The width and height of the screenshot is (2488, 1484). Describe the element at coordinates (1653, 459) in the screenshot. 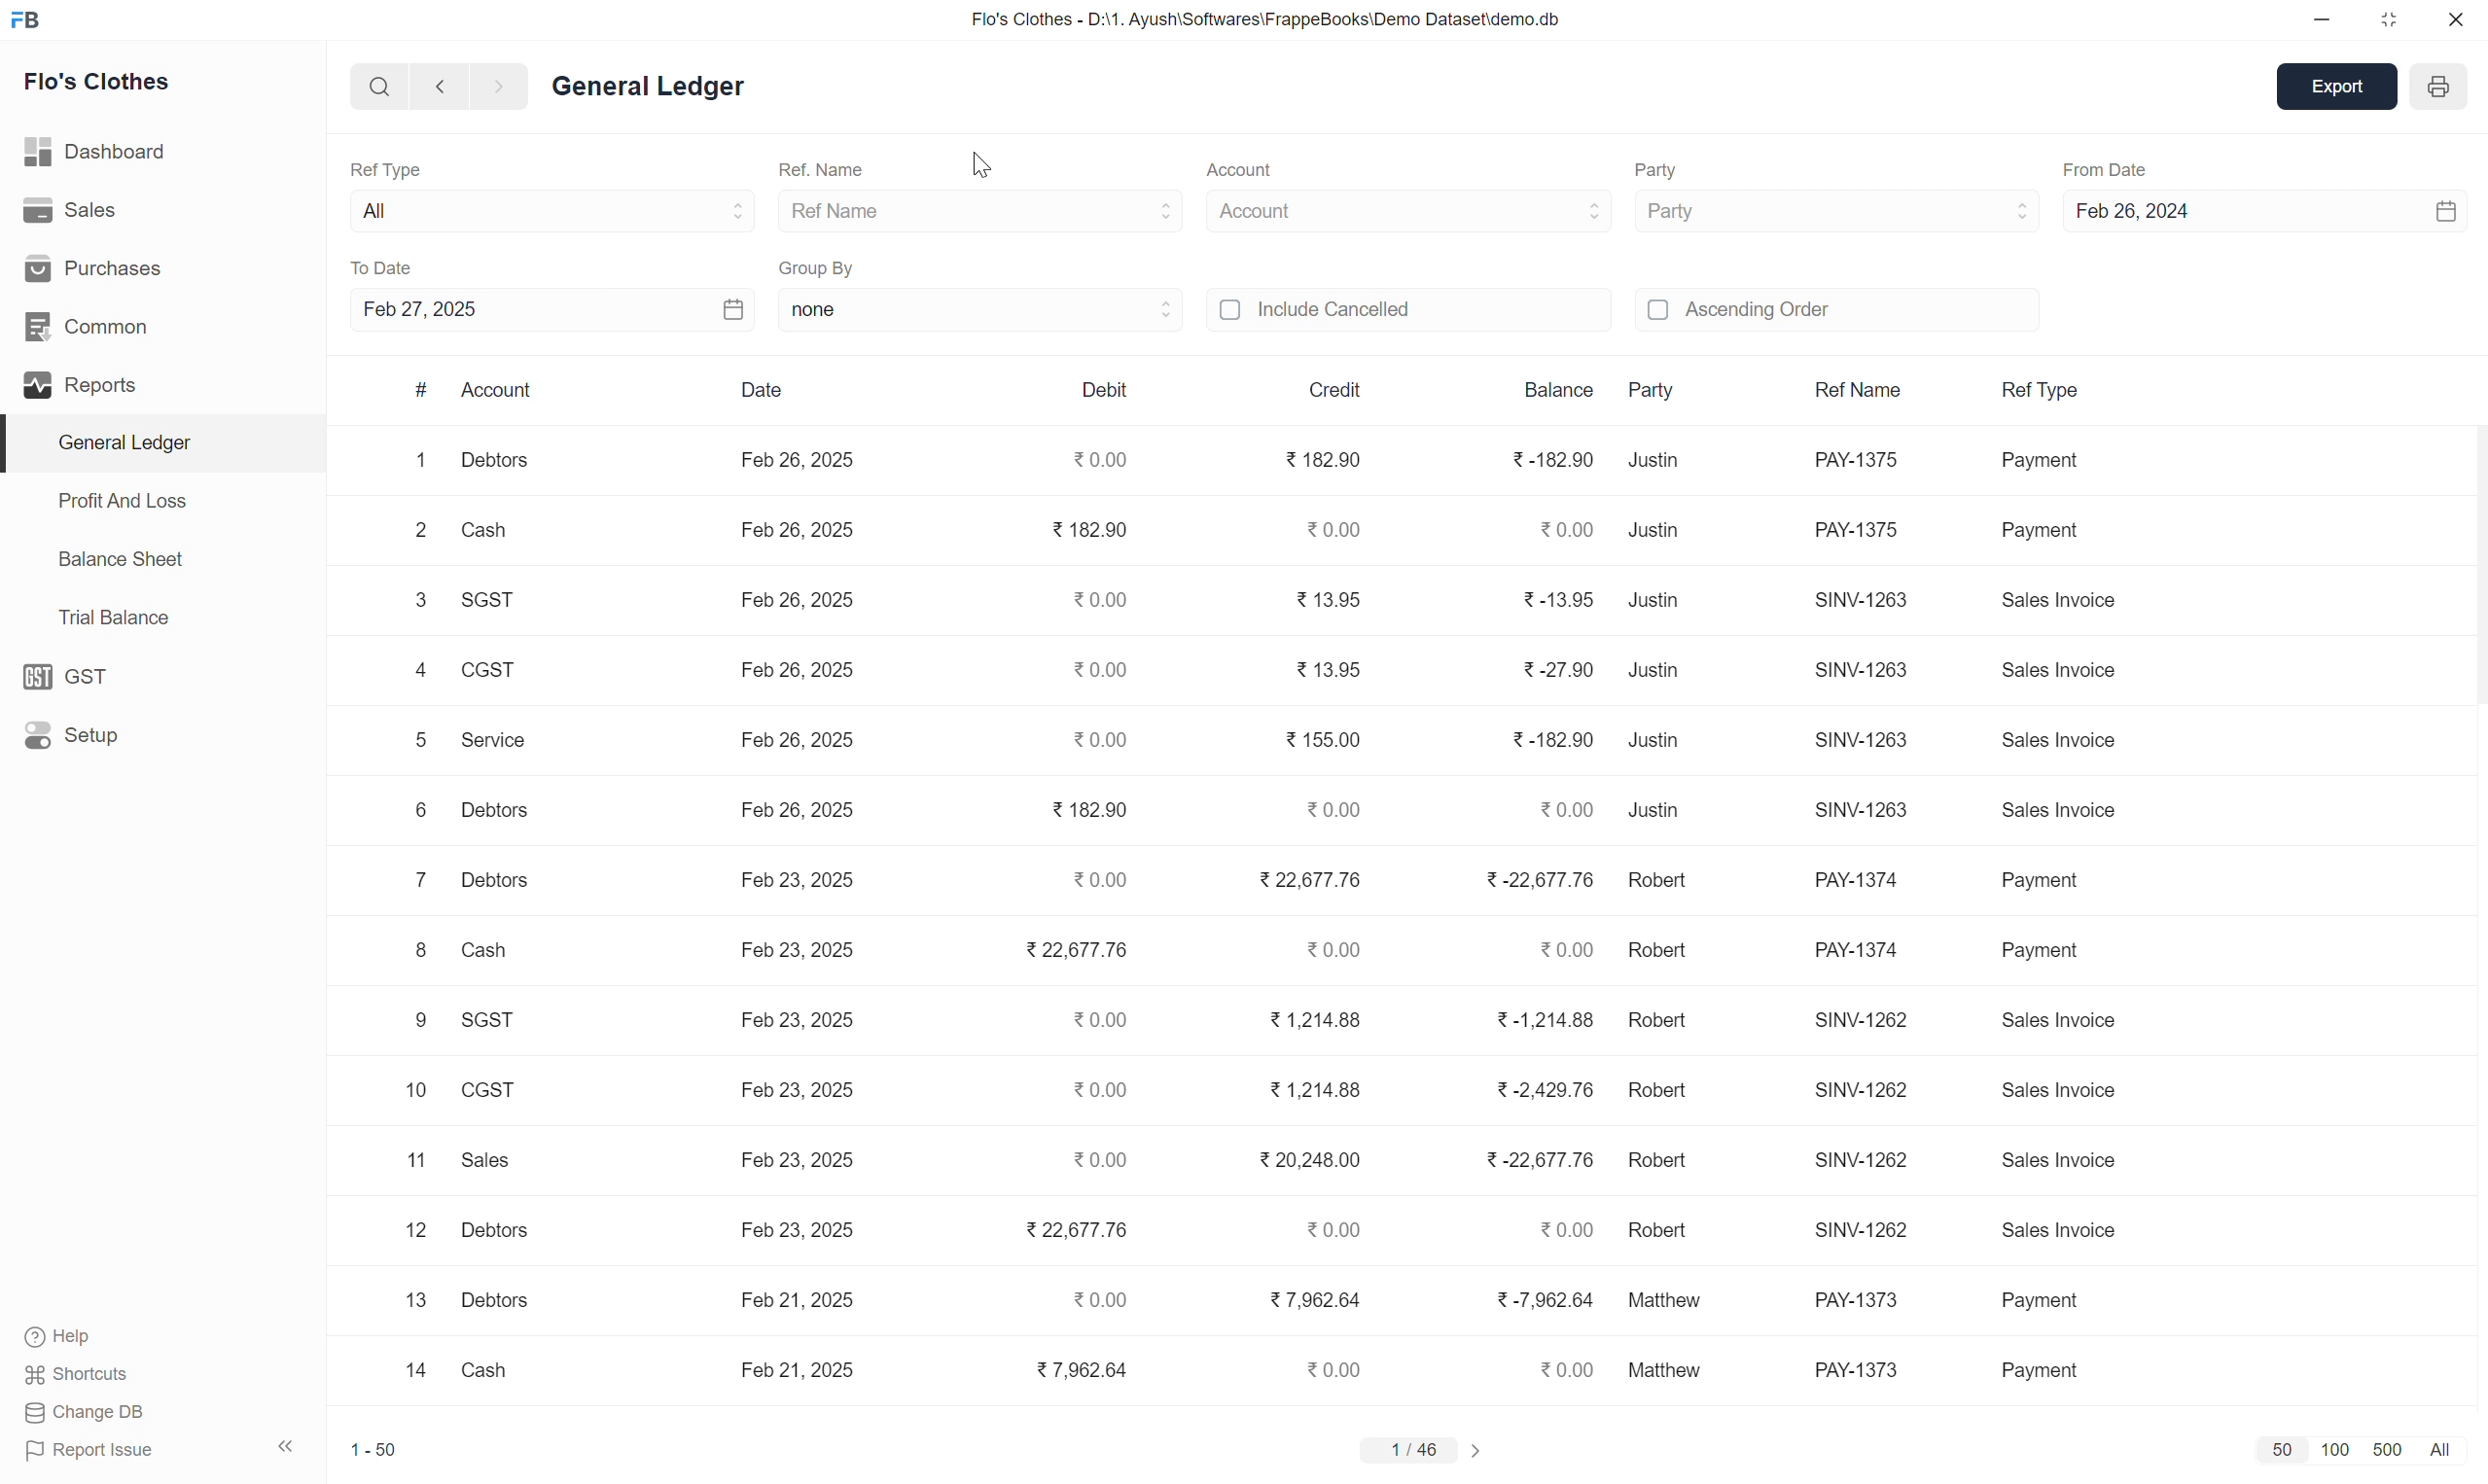

I see `justin` at that location.